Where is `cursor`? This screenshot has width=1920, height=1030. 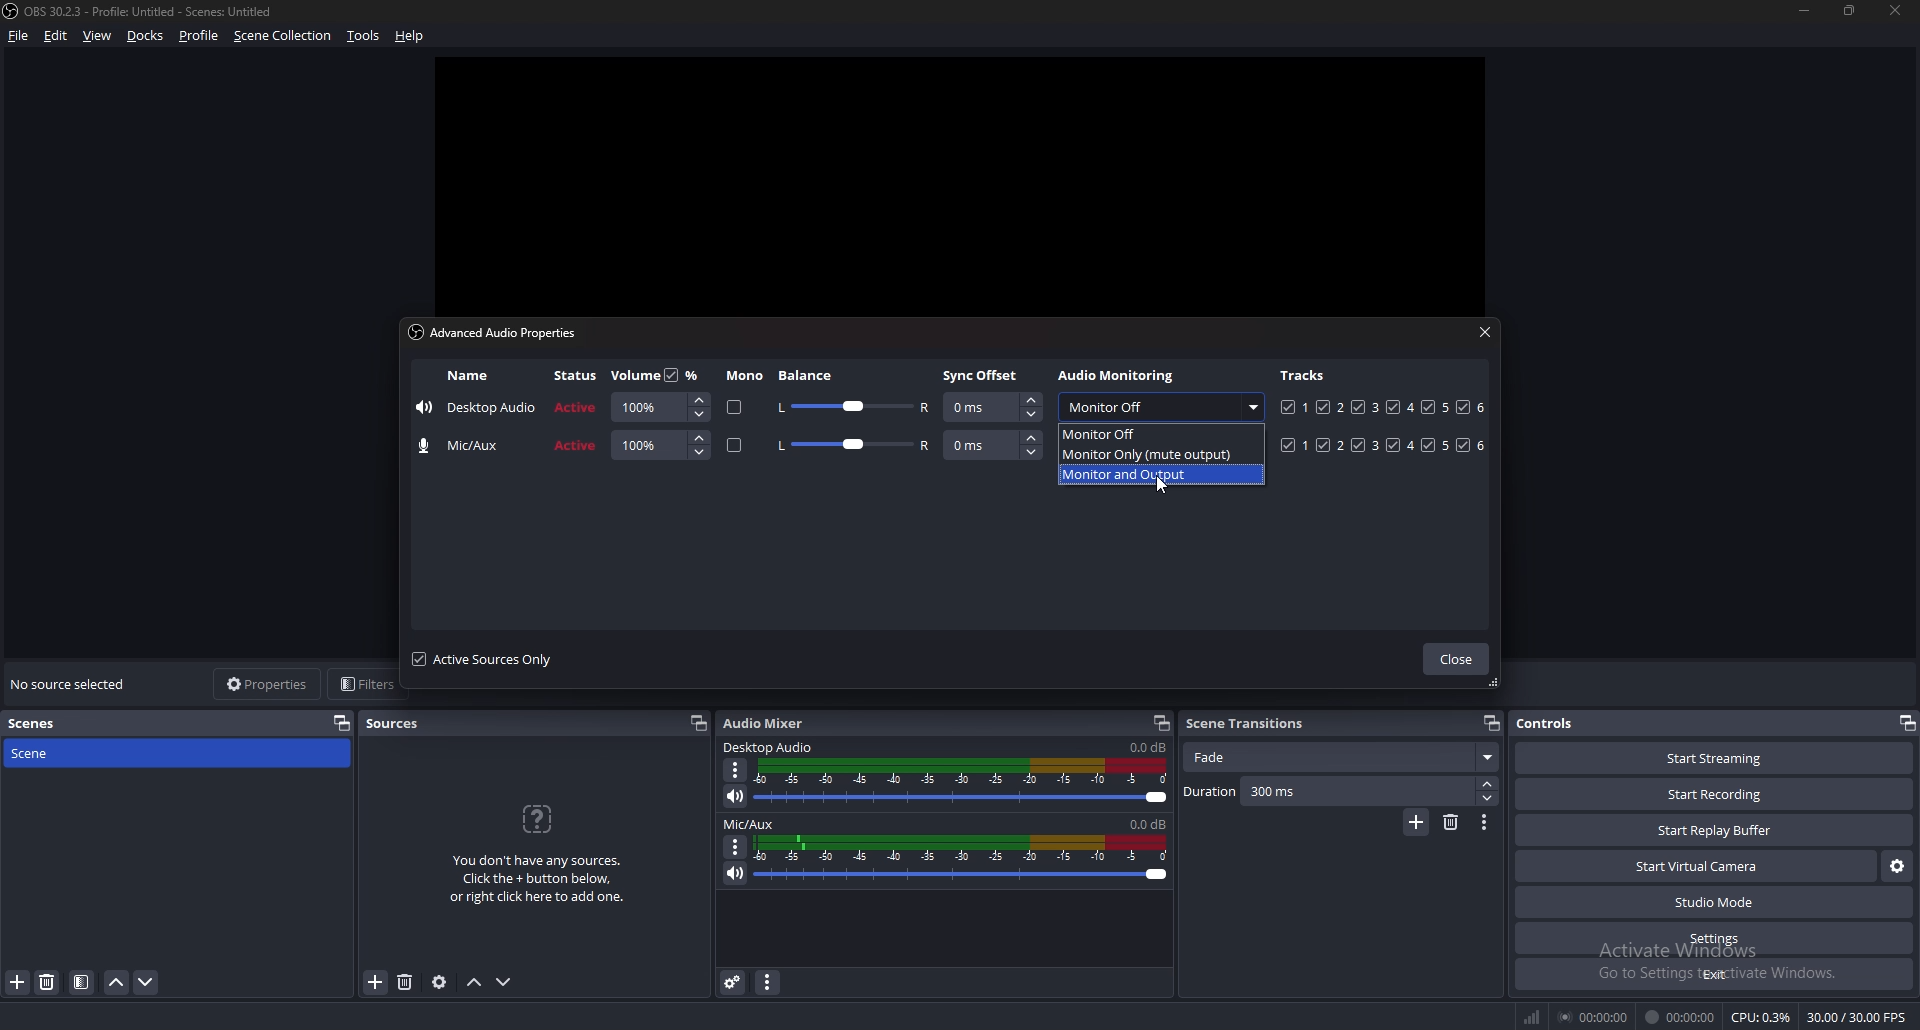 cursor is located at coordinates (1164, 490).